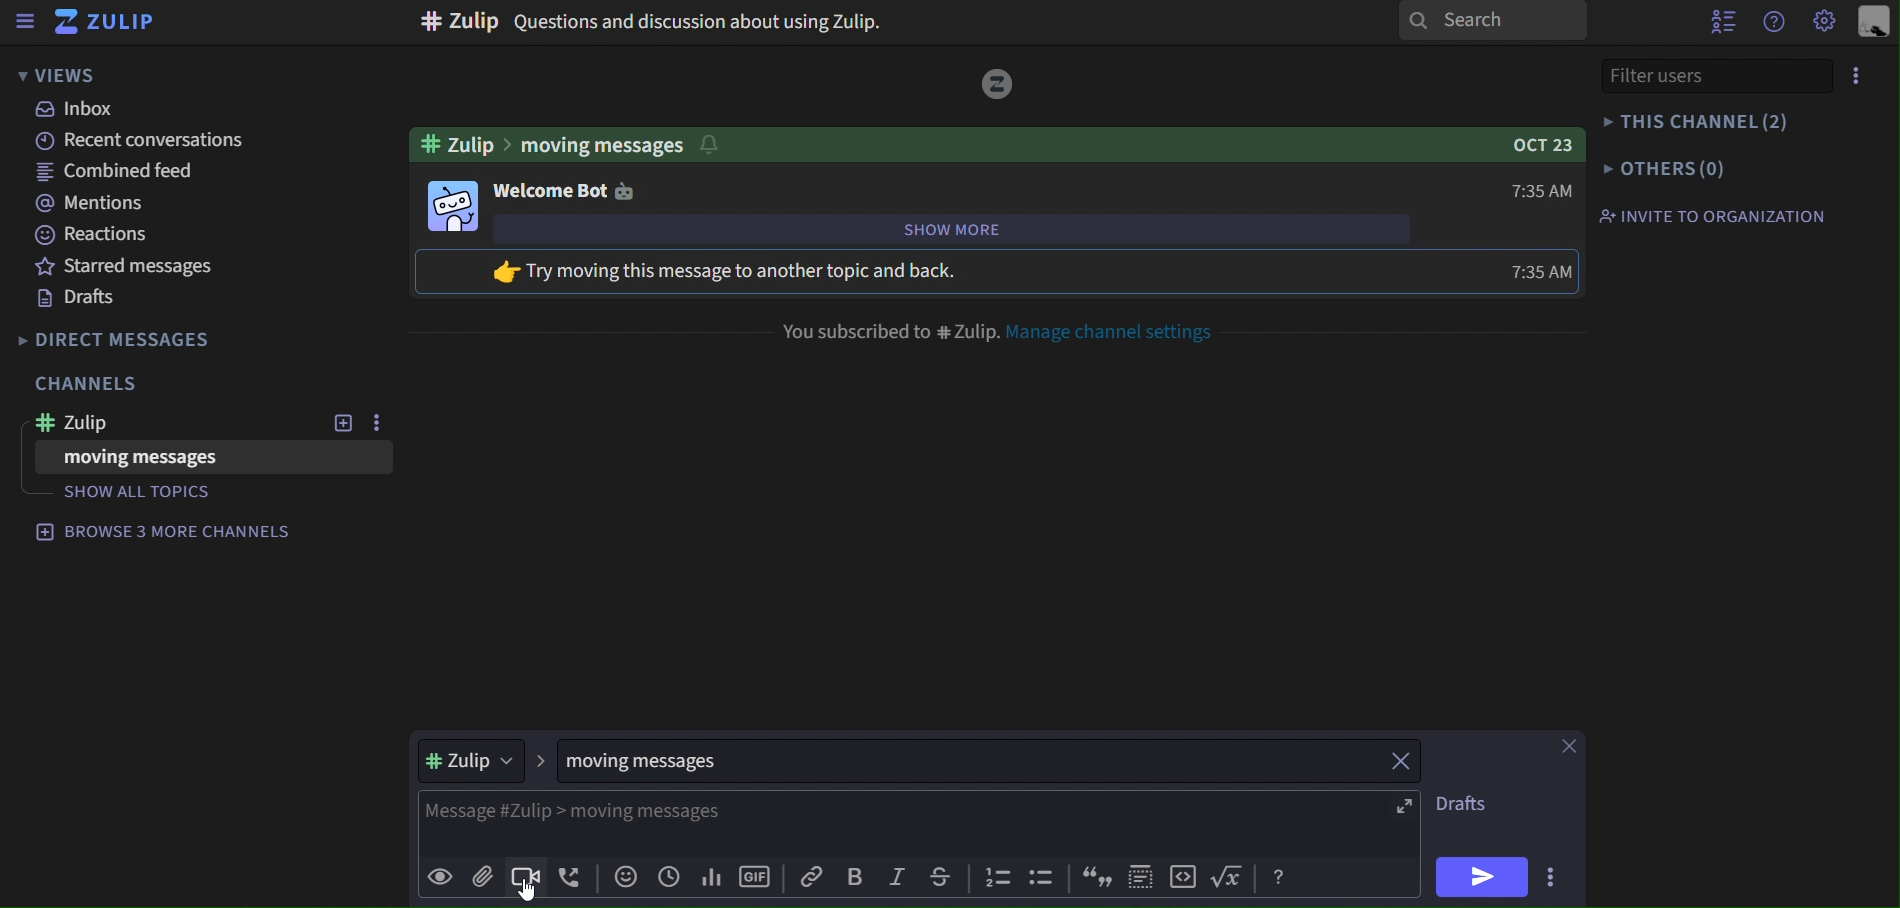  What do you see at coordinates (996, 230) in the screenshot?
I see `show more` at bounding box center [996, 230].